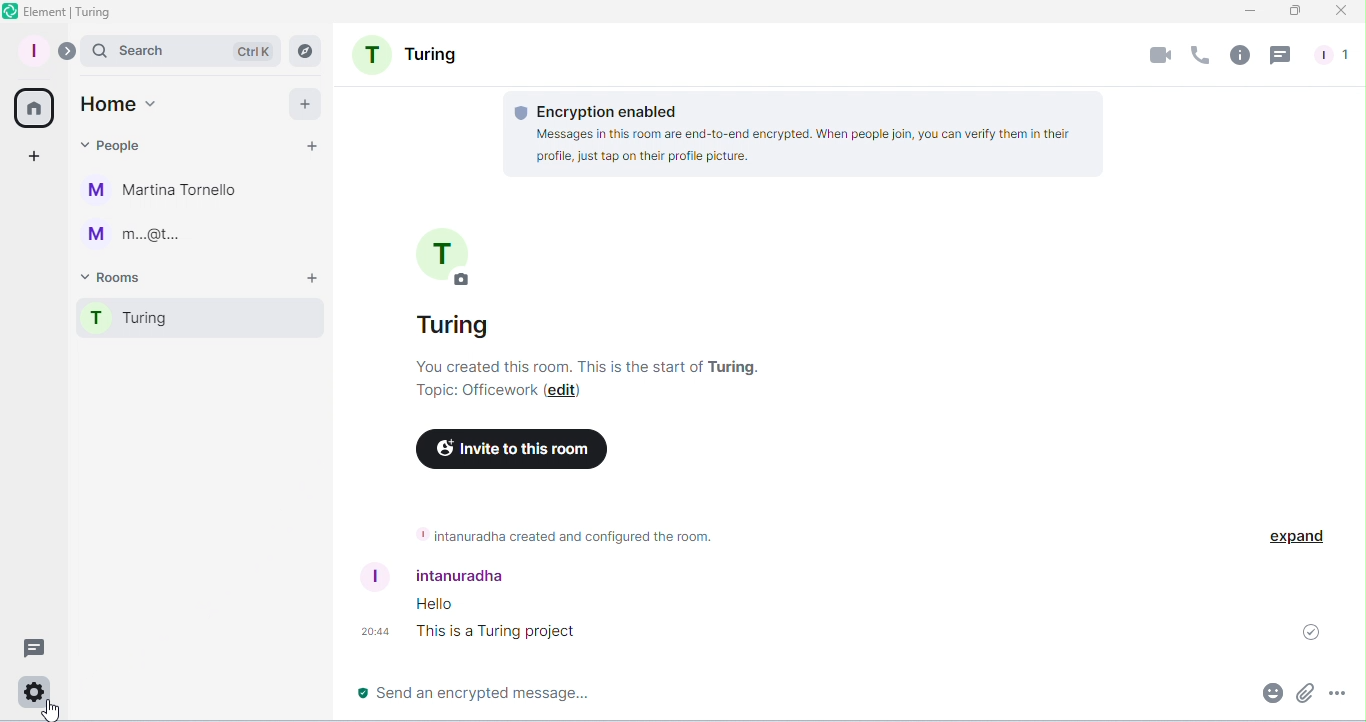 Image resolution: width=1366 pixels, height=722 pixels. Describe the element at coordinates (1200, 57) in the screenshot. I see `Call` at that location.